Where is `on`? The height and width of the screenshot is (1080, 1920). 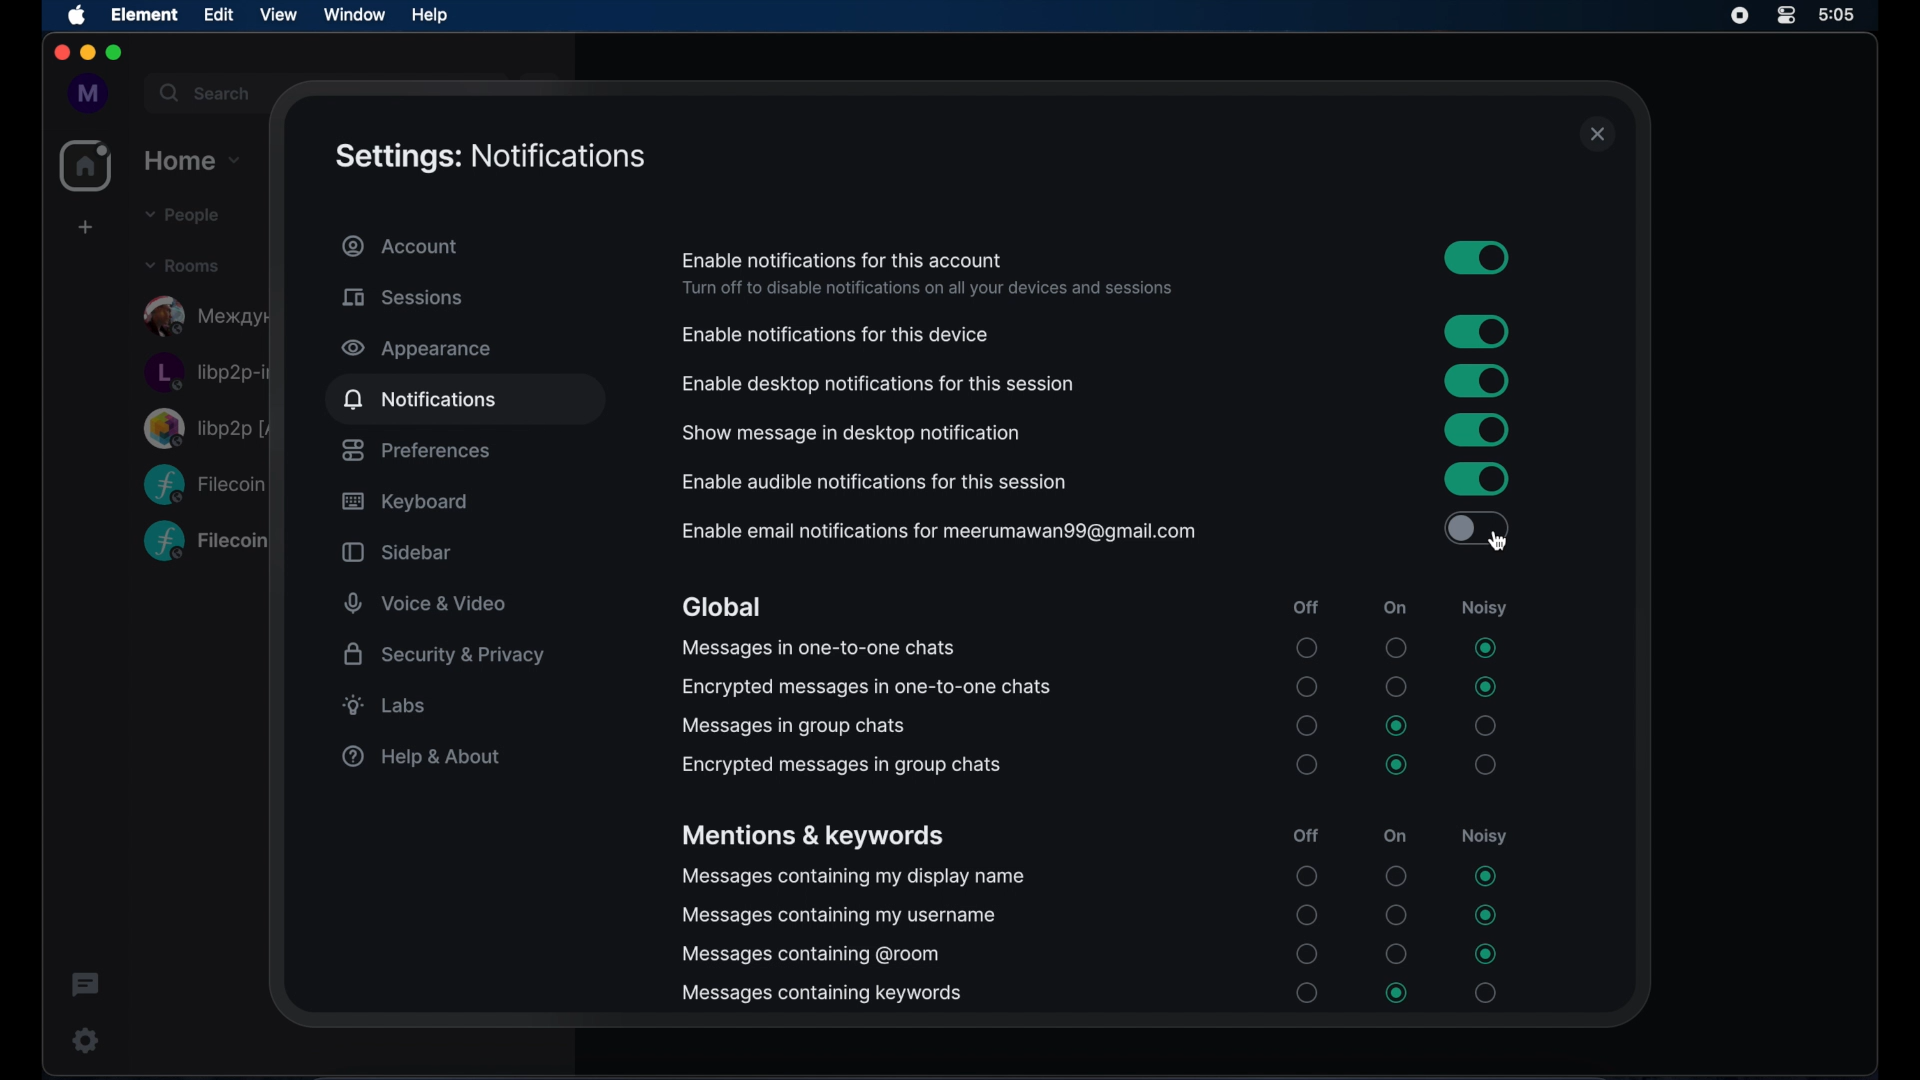 on is located at coordinates (1395, 608).